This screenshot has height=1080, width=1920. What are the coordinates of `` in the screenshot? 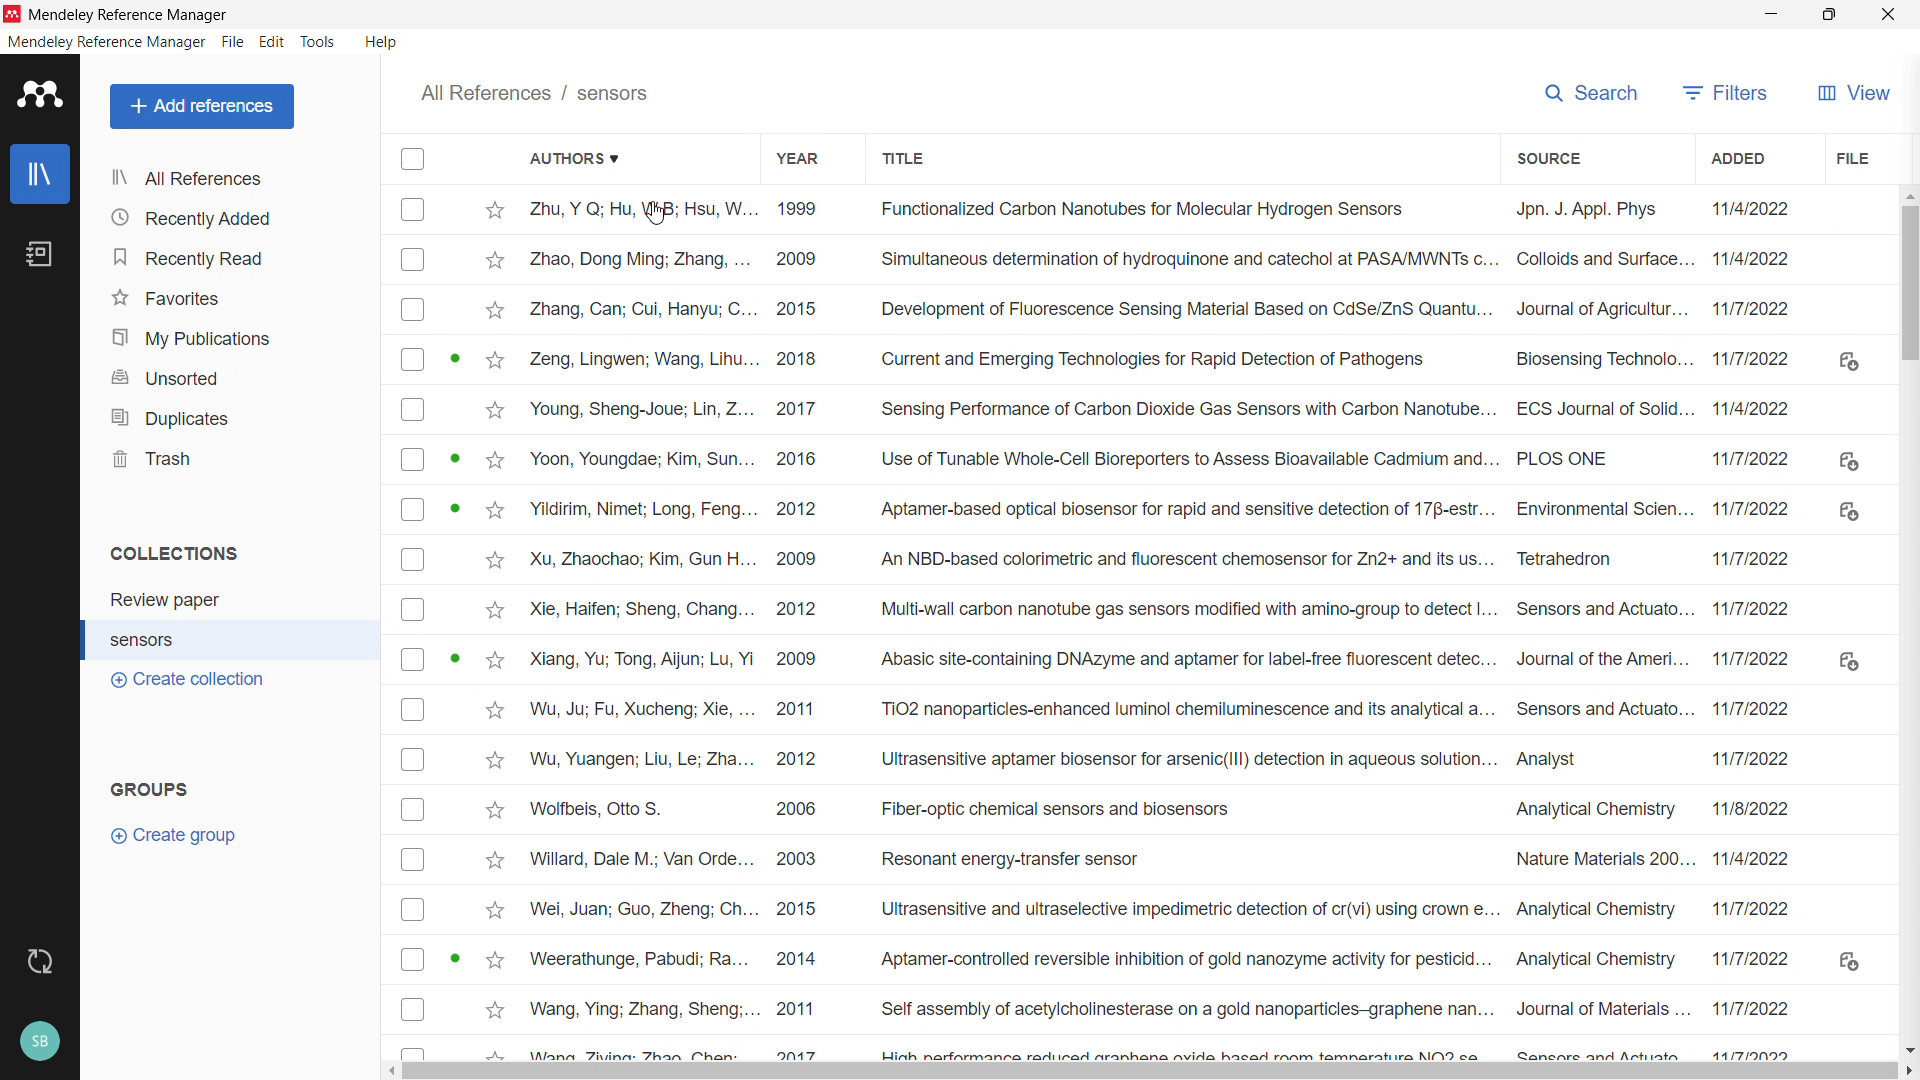 It's located at (1887, 14).